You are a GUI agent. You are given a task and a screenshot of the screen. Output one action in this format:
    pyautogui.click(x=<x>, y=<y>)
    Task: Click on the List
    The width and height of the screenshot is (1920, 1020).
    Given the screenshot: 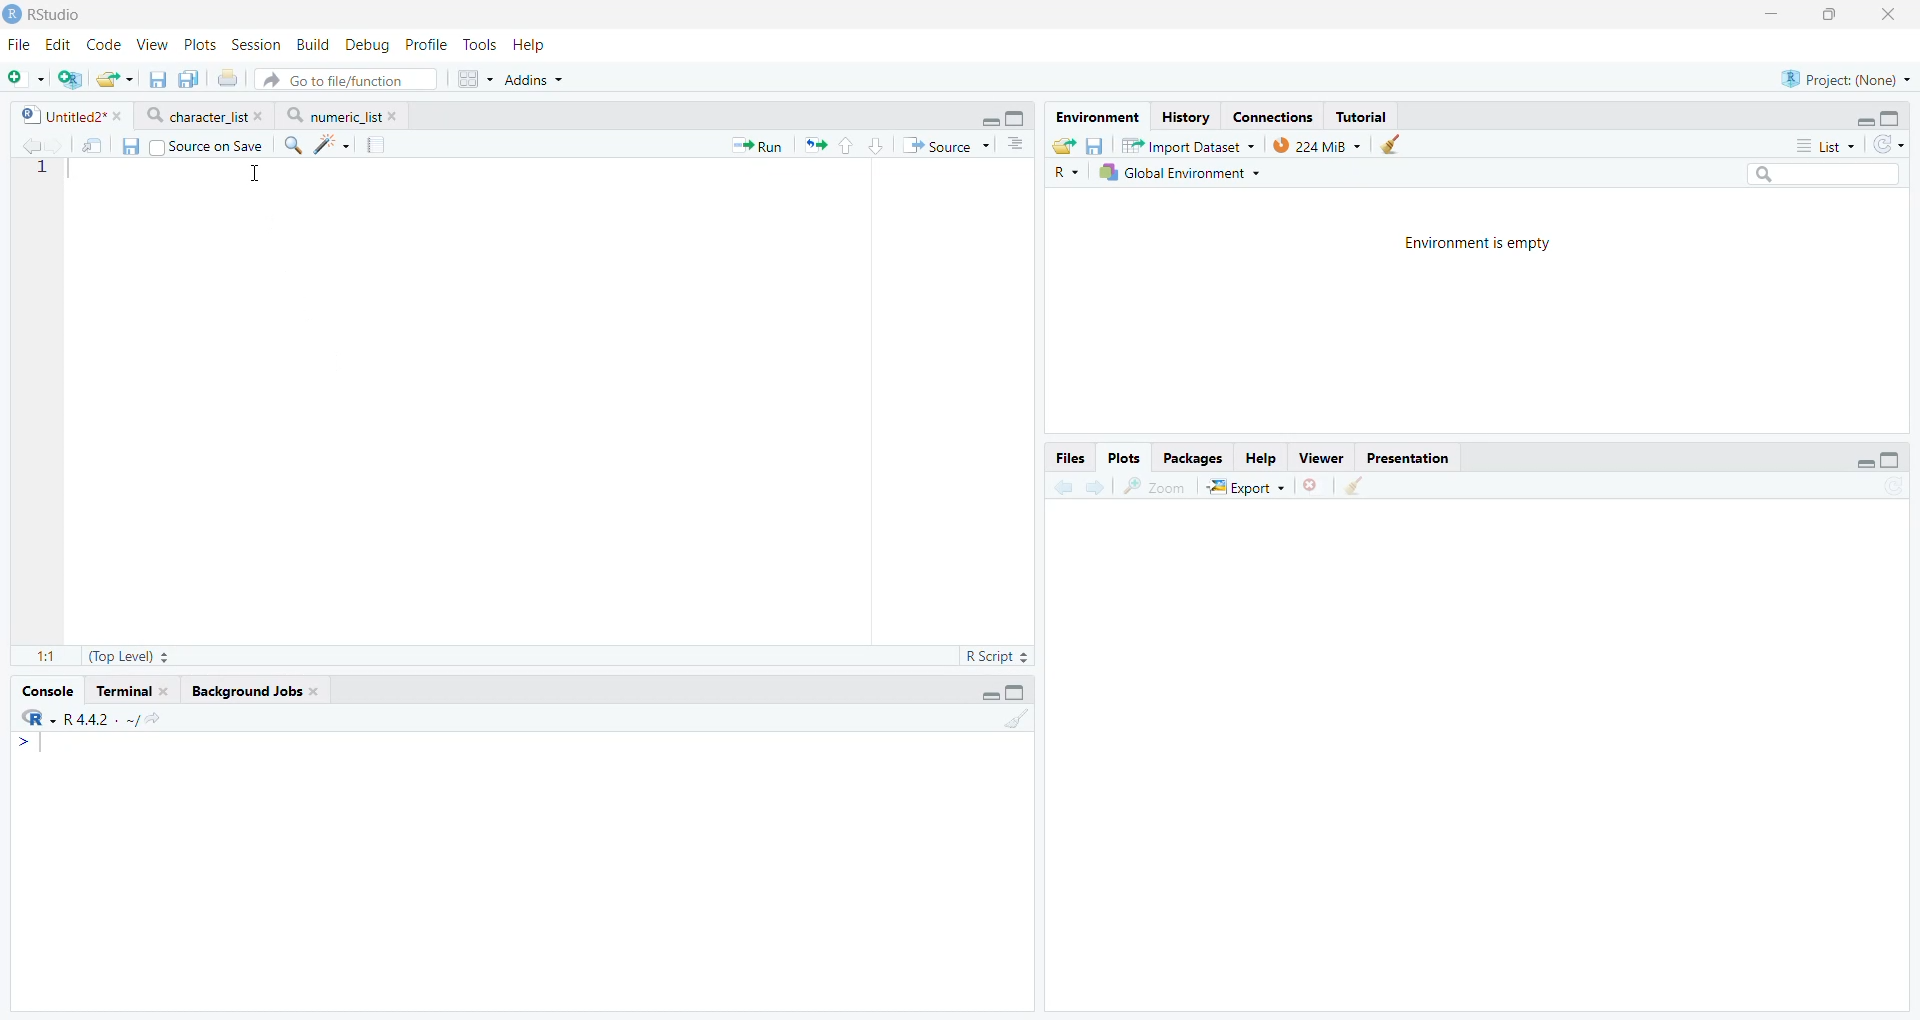 What is the action you would take?
    pyautogui.click(x=1828, y=144)
    